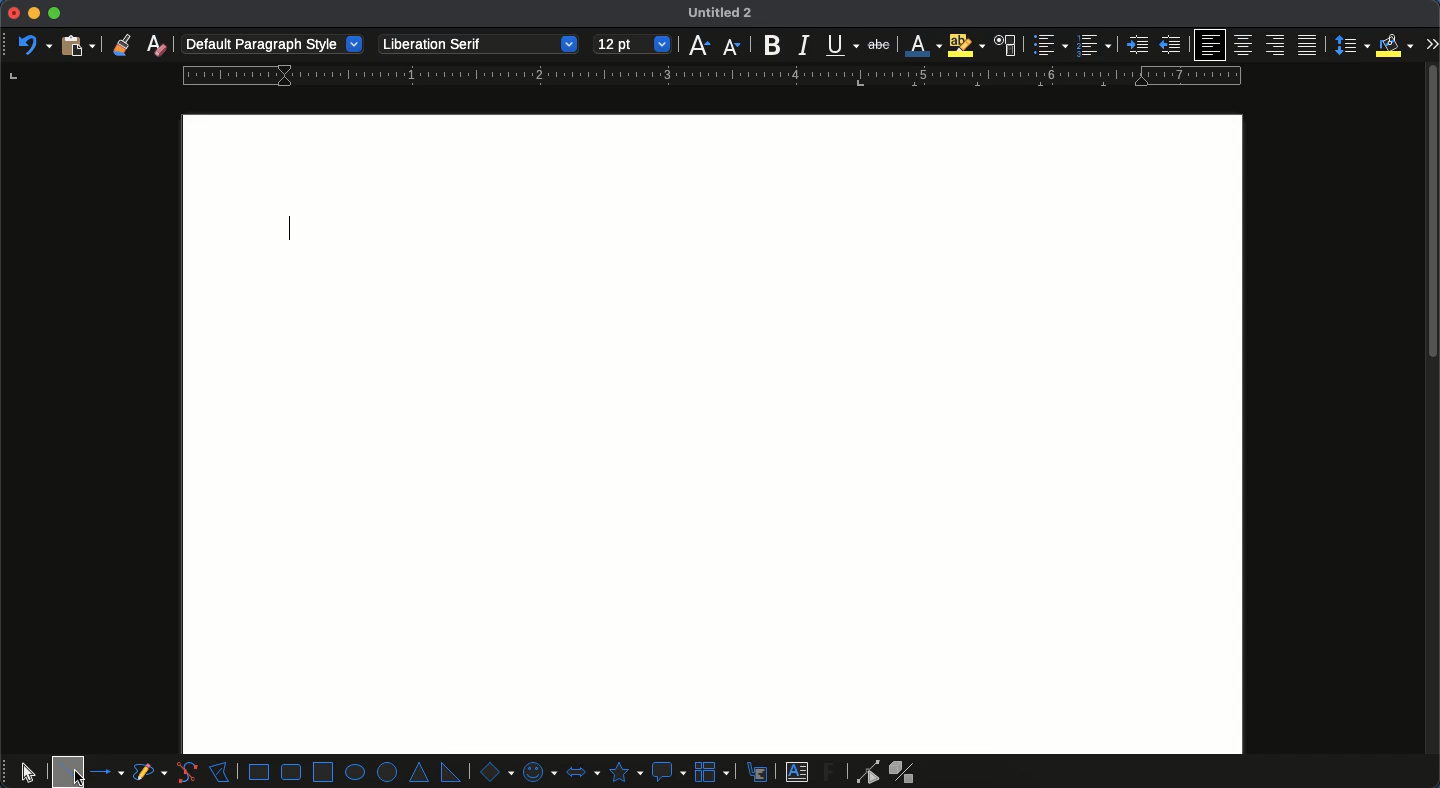 Image resolution: width=1440 pixels, height=788 pixels. Describe the element at coordinates (538, 771) in the screenshot. I see `symbol shapes` at that location.